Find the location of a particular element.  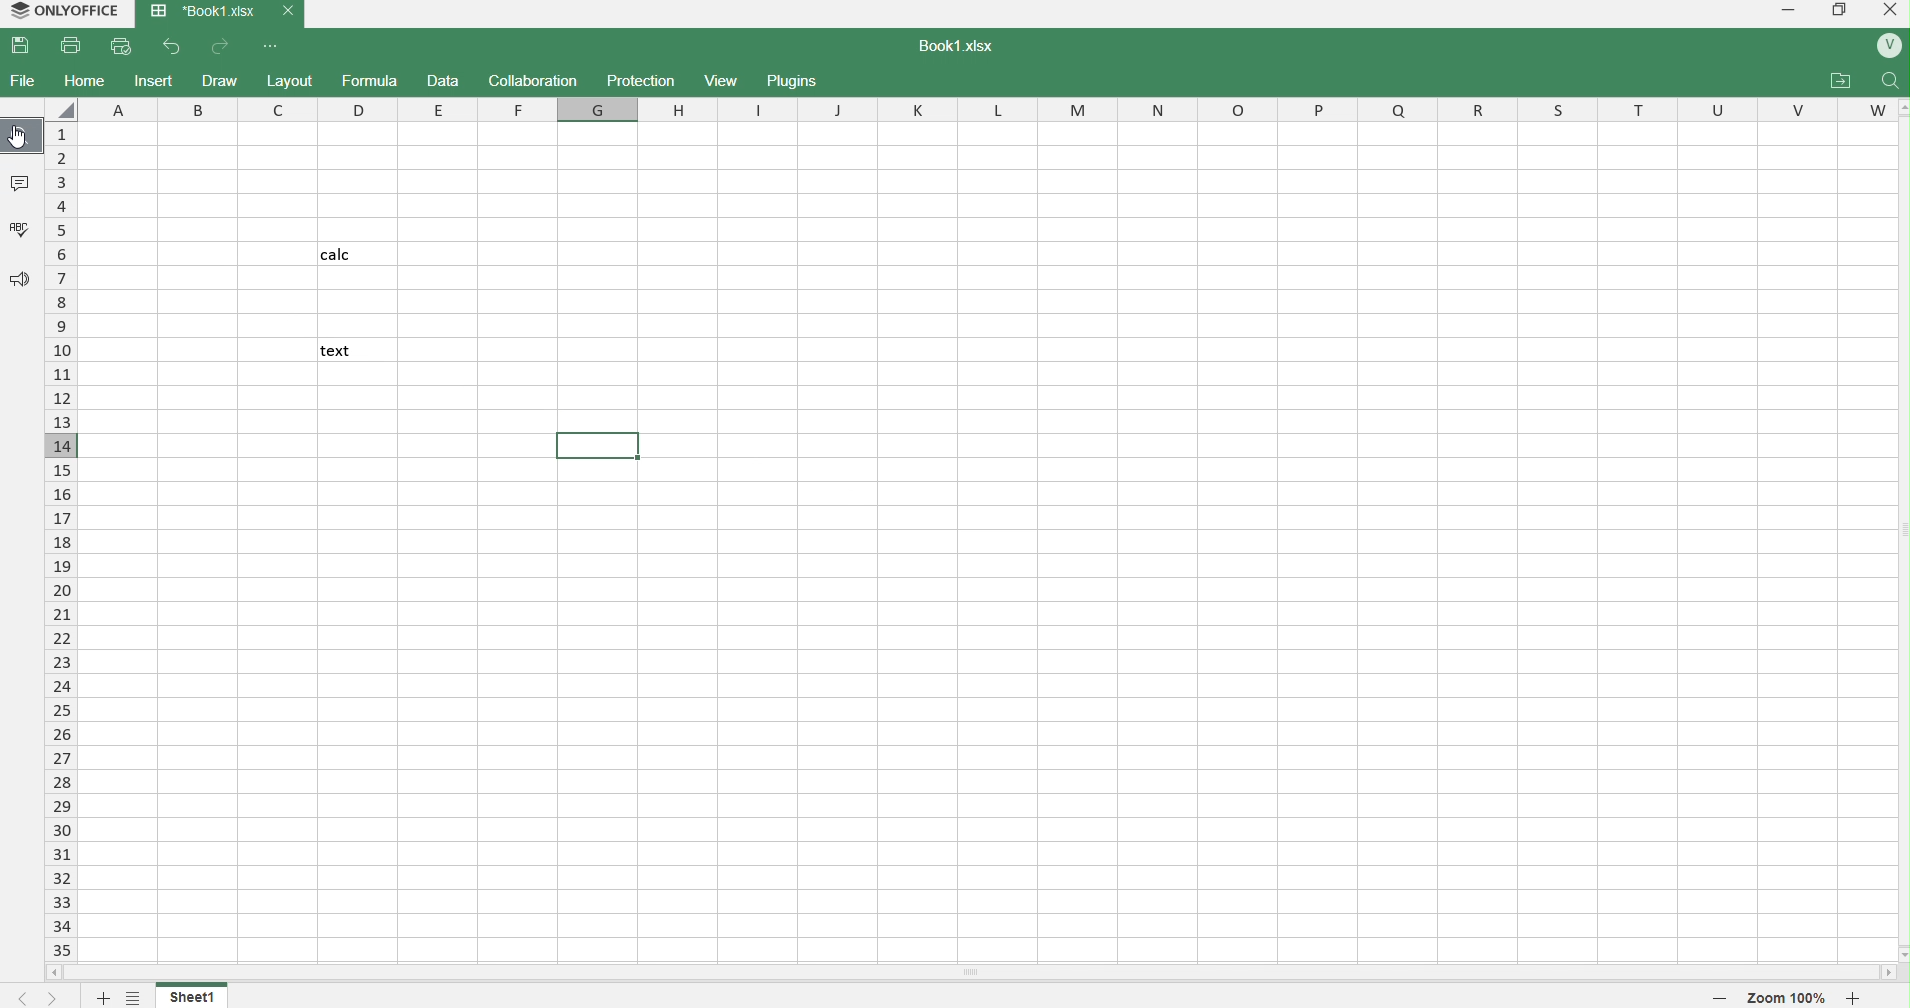

print preview is located at coordinates (124, 48).